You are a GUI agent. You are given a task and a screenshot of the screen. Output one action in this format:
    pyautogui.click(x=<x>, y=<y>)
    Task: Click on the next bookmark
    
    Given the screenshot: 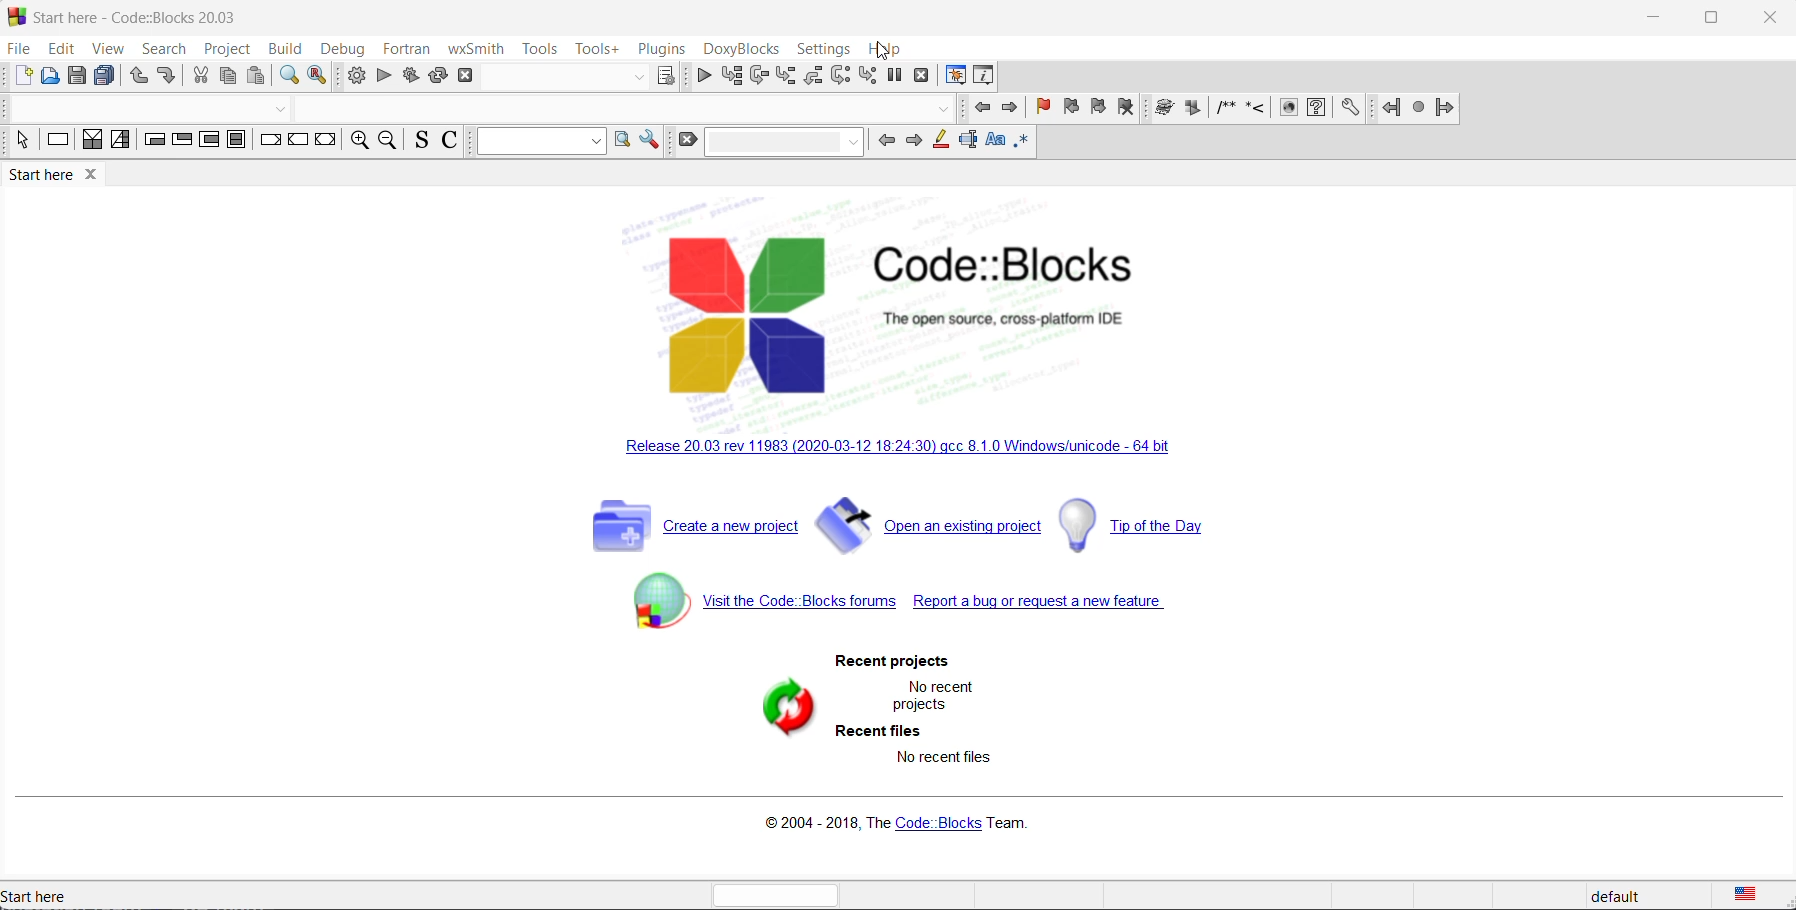 What is the action you would take?
    pyautogui.click(x=1097, y=107)
    